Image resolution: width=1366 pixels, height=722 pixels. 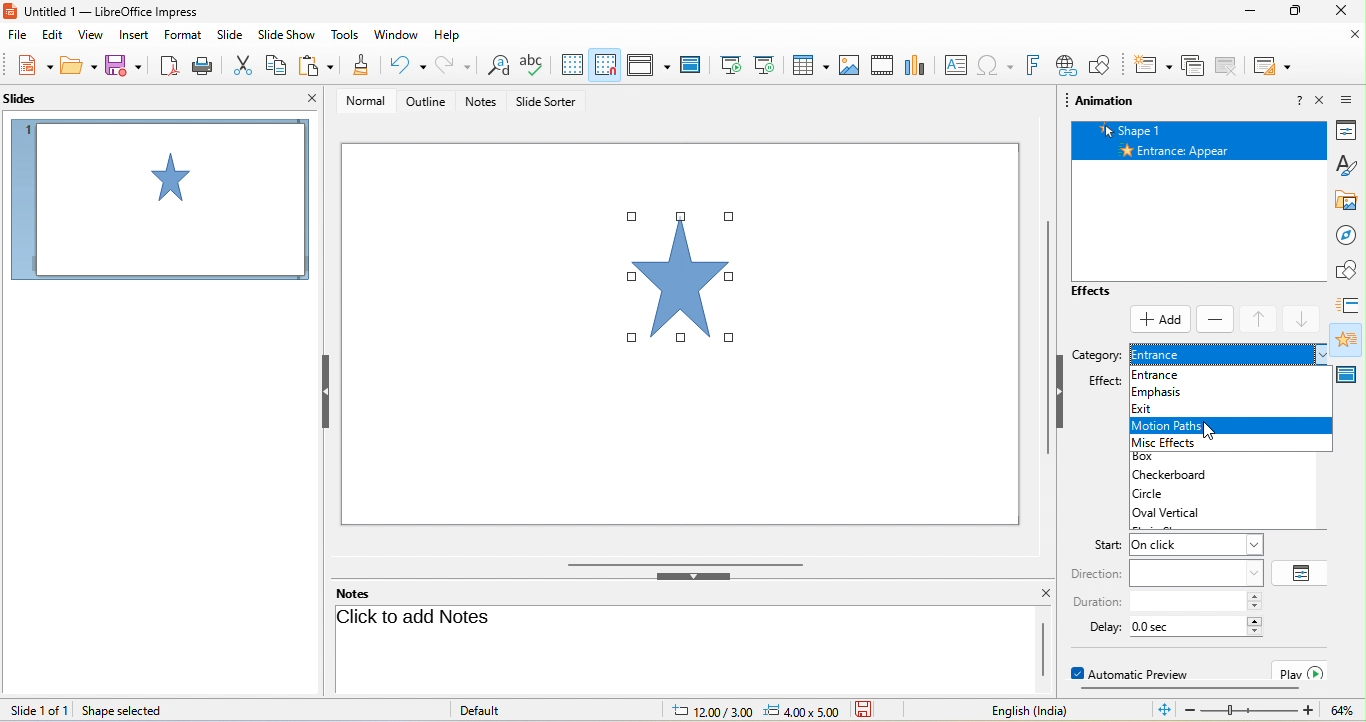 I want to click on slides, so click(x=32, y=98).